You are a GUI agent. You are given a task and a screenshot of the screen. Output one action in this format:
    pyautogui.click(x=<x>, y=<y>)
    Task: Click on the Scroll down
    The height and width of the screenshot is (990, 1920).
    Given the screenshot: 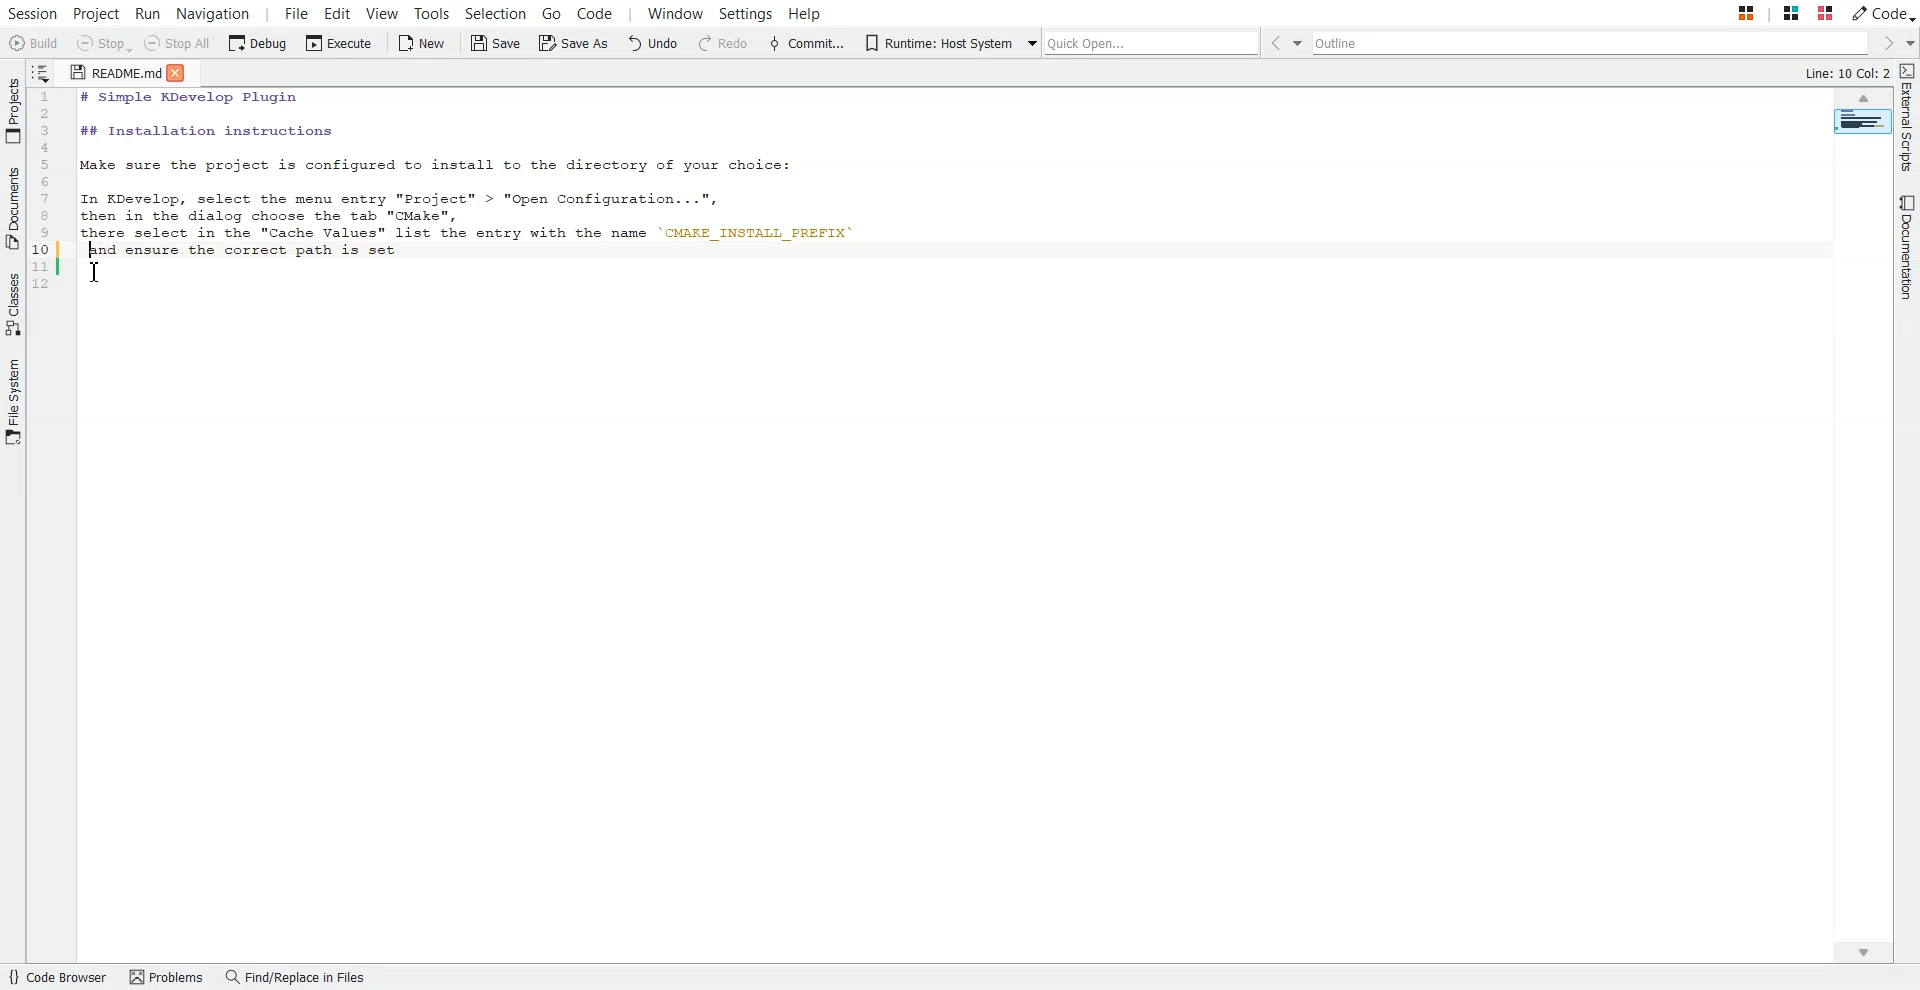 What is the action you would take?
    pyautogui.click(x=1861, y=952)
    